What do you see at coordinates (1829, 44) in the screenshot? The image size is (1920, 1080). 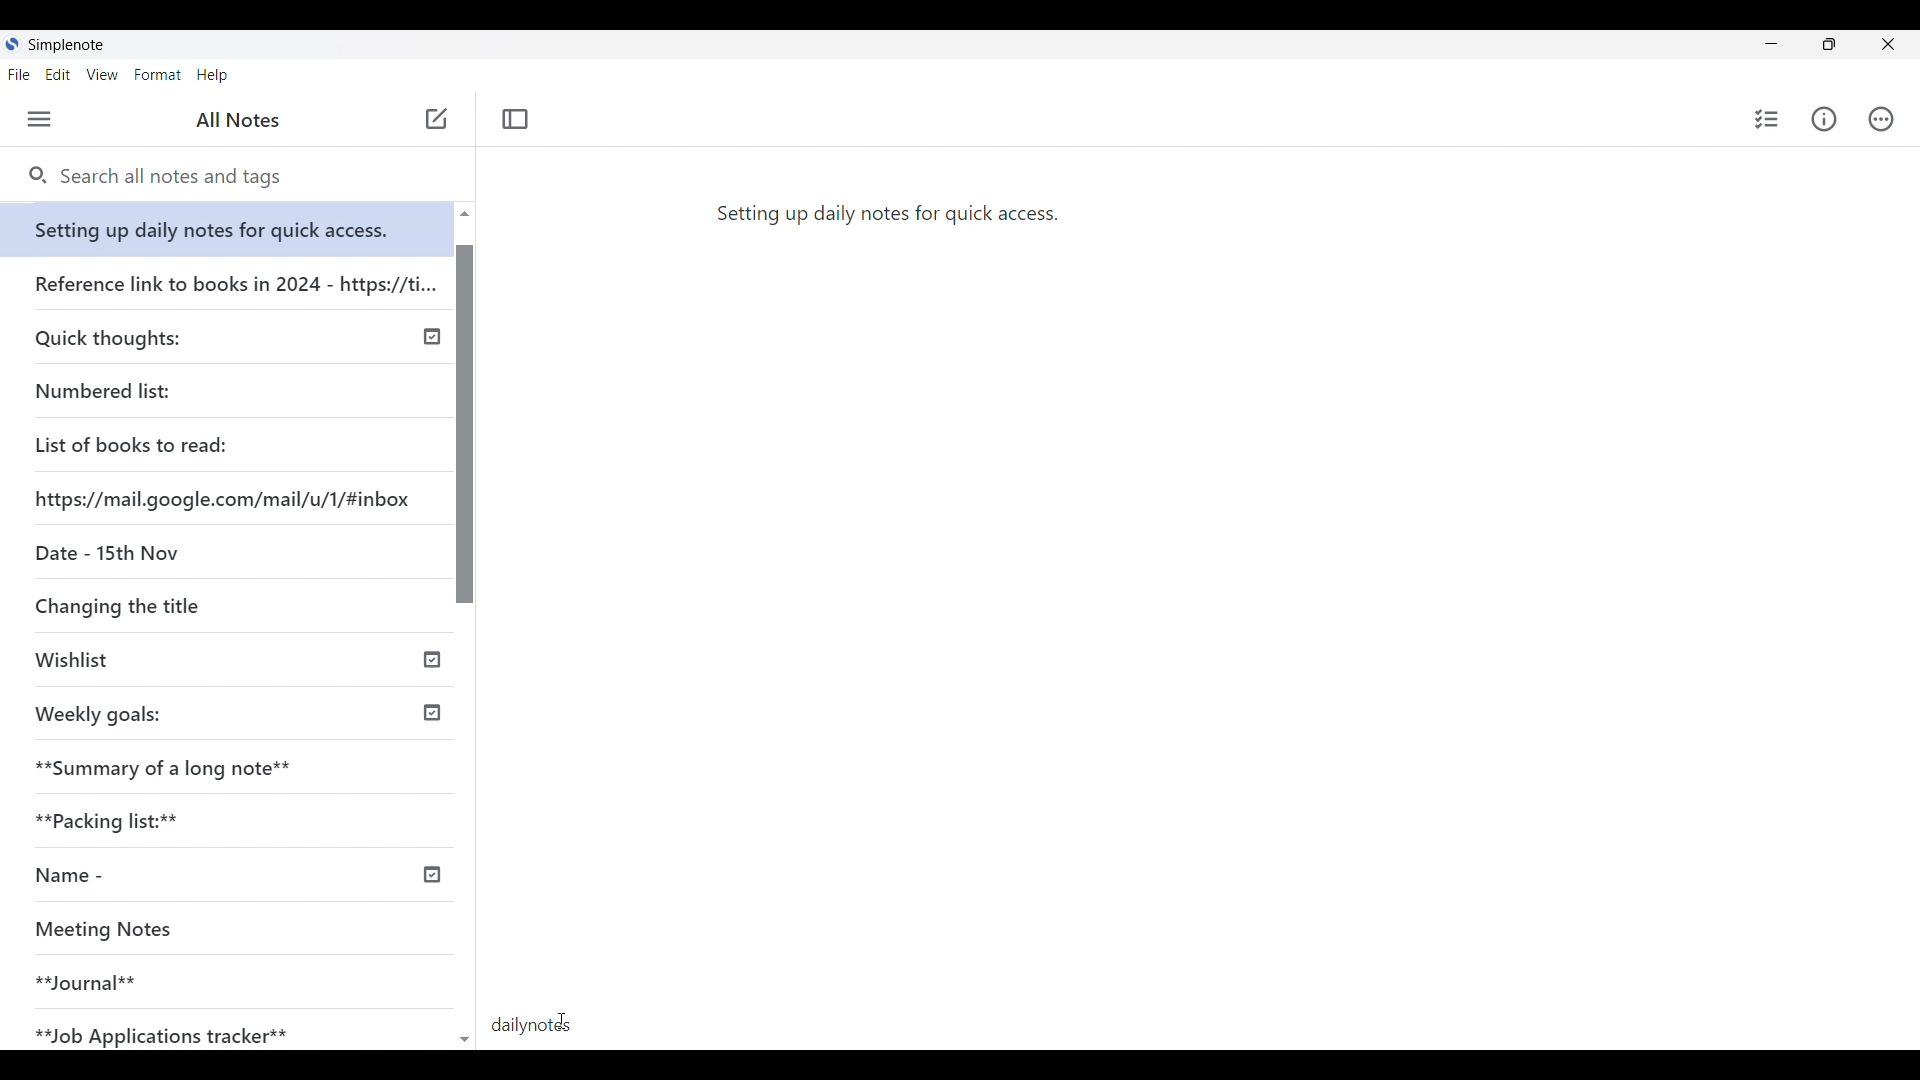 I see `toggle screen` at bounding box center [1829, 44].